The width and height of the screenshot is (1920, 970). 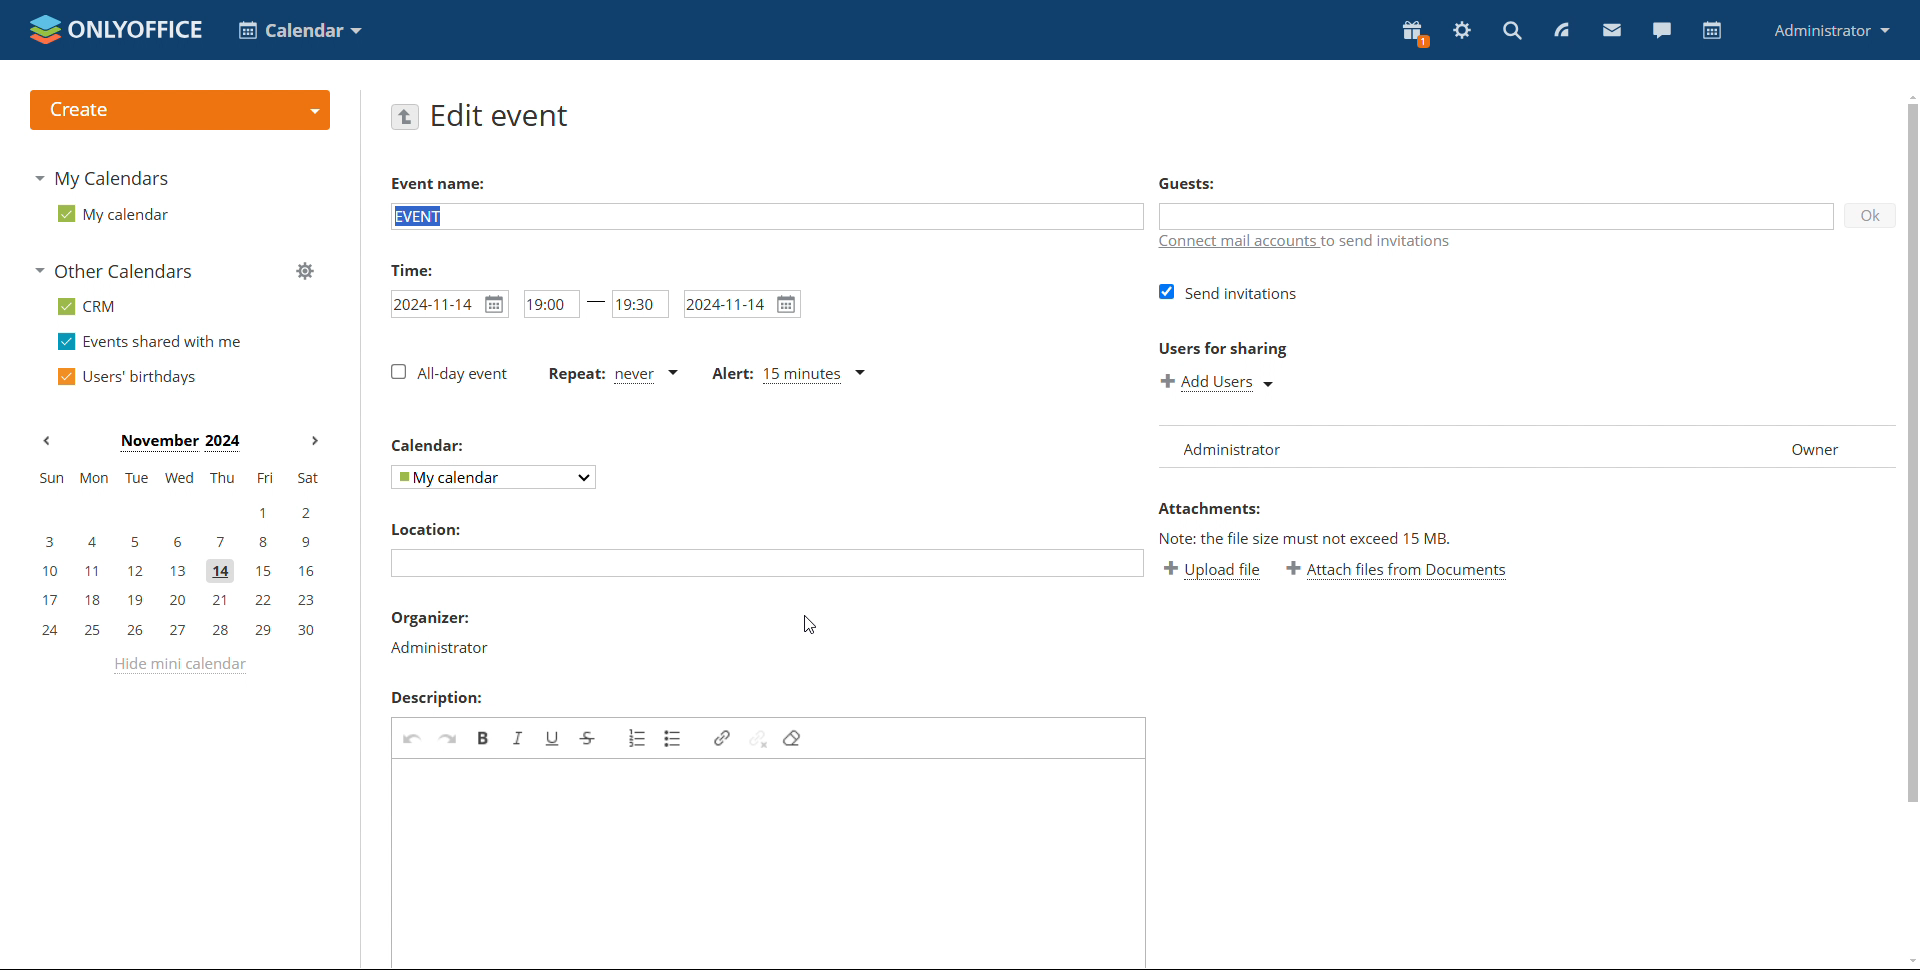 What do you see at coordinates (767, 861) in the screenshot?
I see `add description` at bounding box center [767, 861].